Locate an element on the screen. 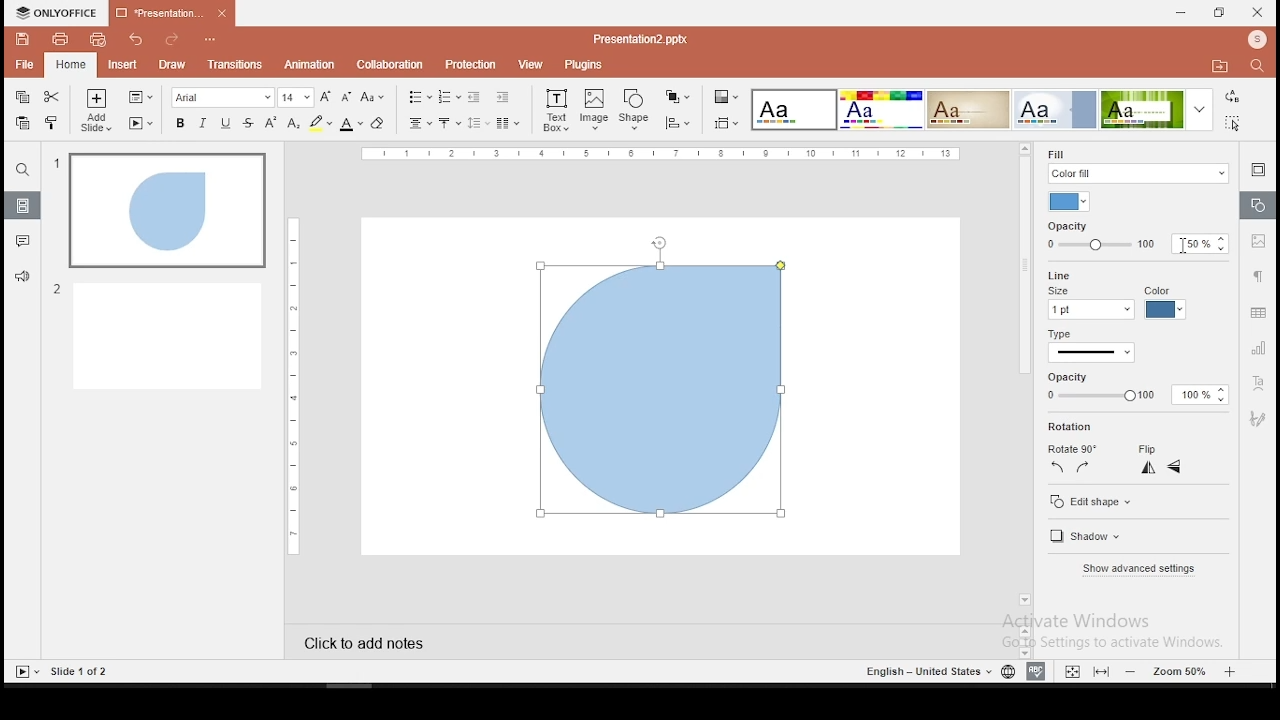 This screenshot has height=720, width=1280. comments is located at coordinates (20, 242).